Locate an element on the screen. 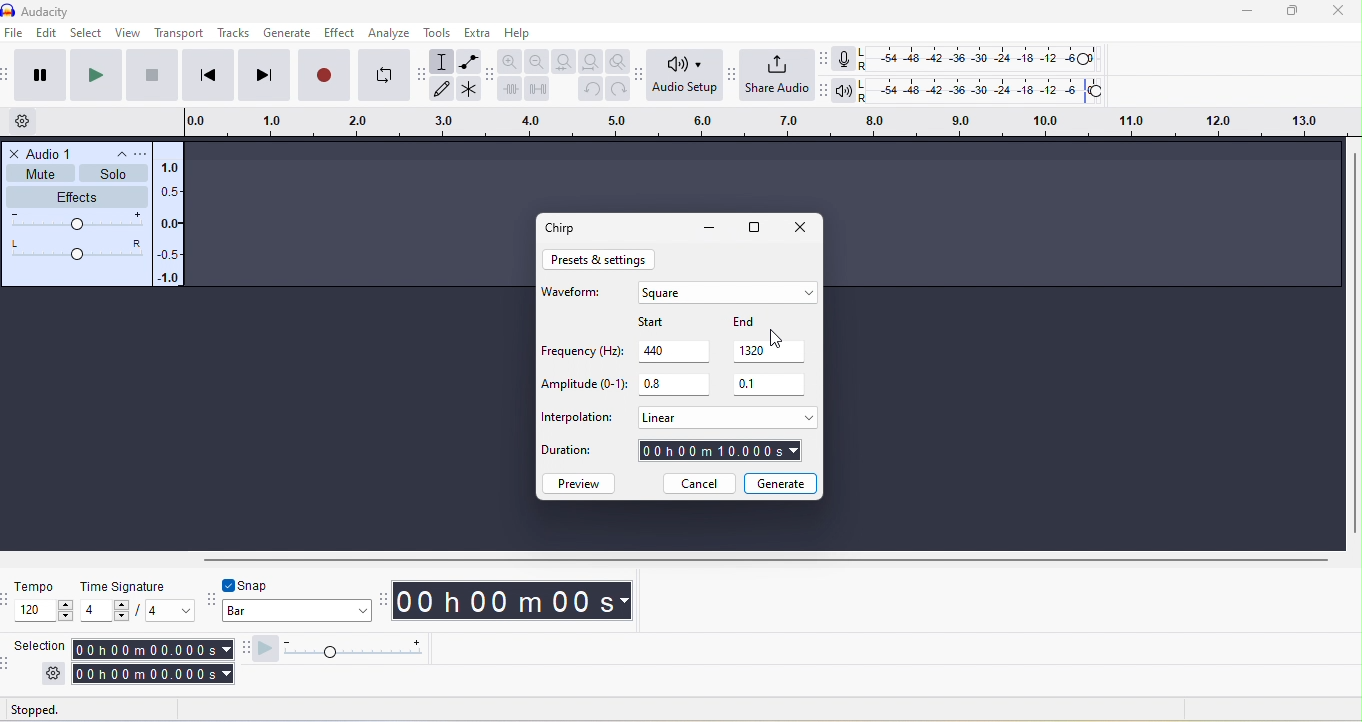  draw tool is located at coordinates (442, 89).